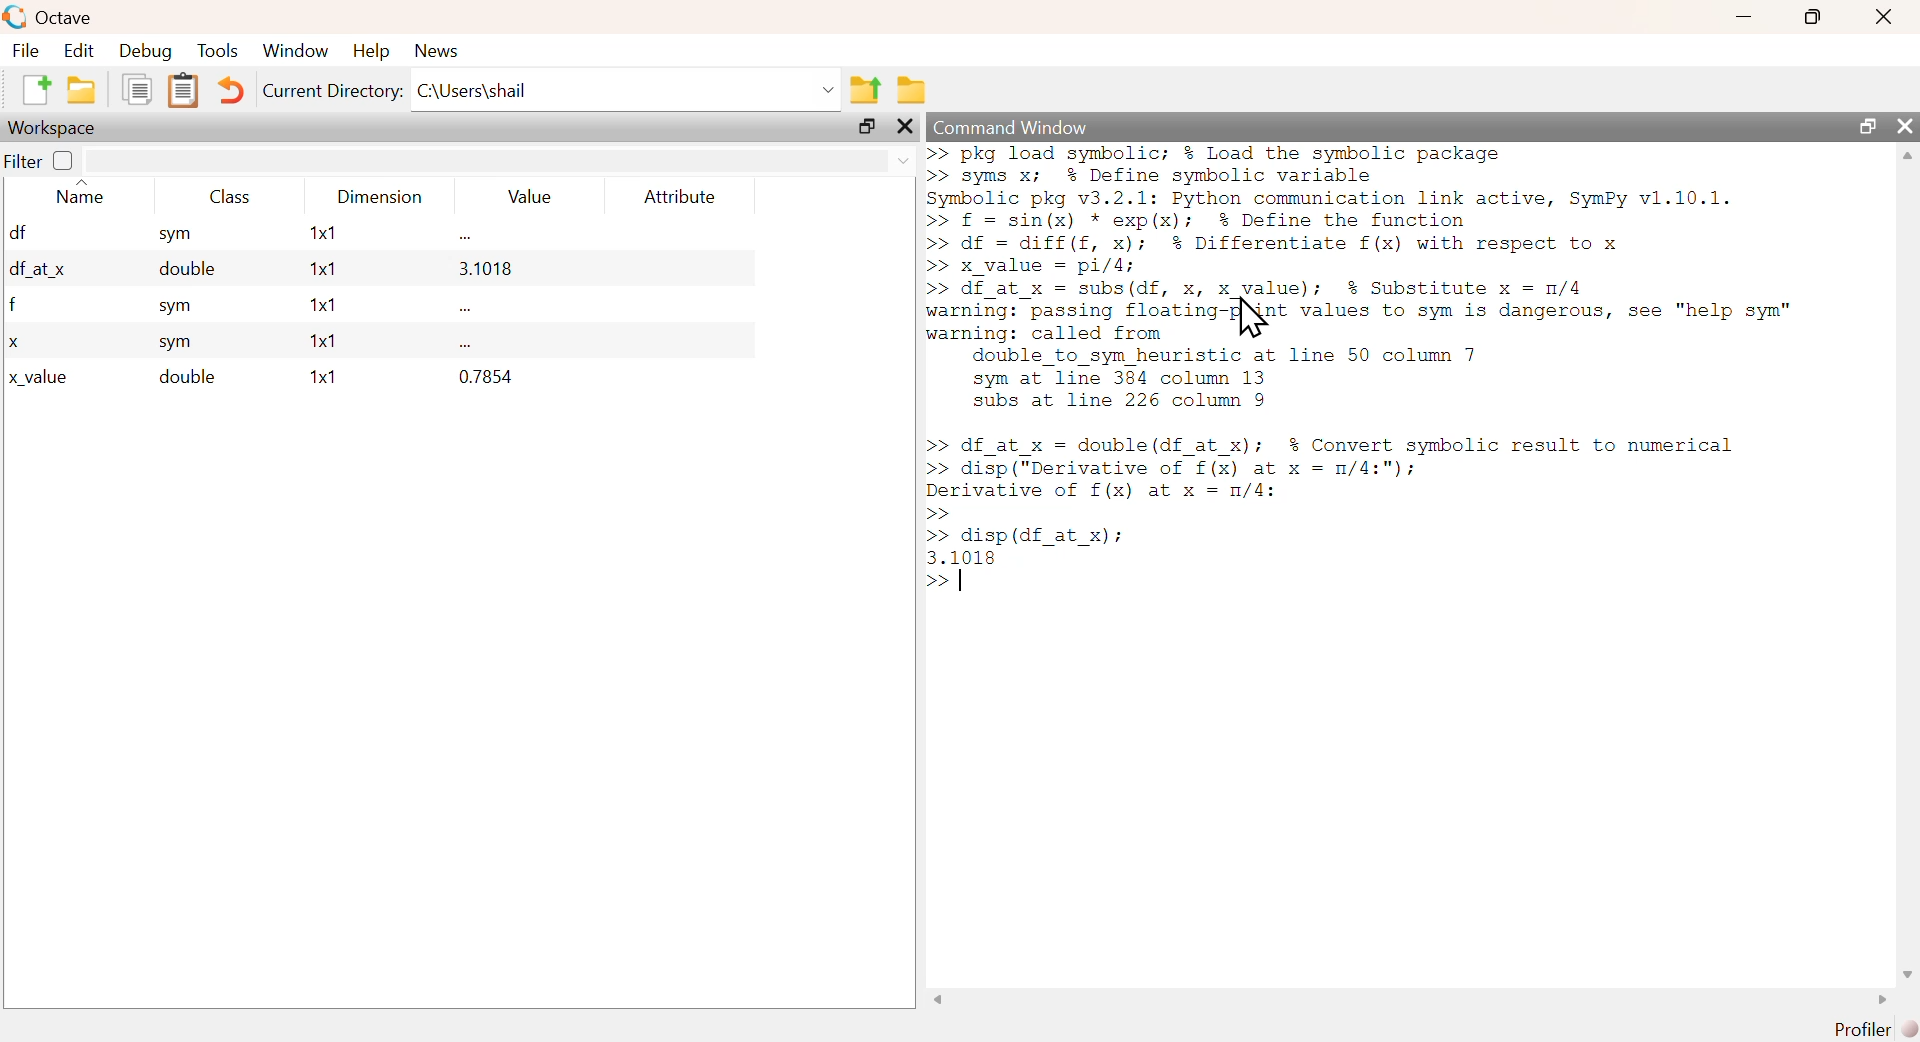 Image resolution: width=1920 pixels, height=1042 pixels. I want to click on Undo, so click(231, 90).